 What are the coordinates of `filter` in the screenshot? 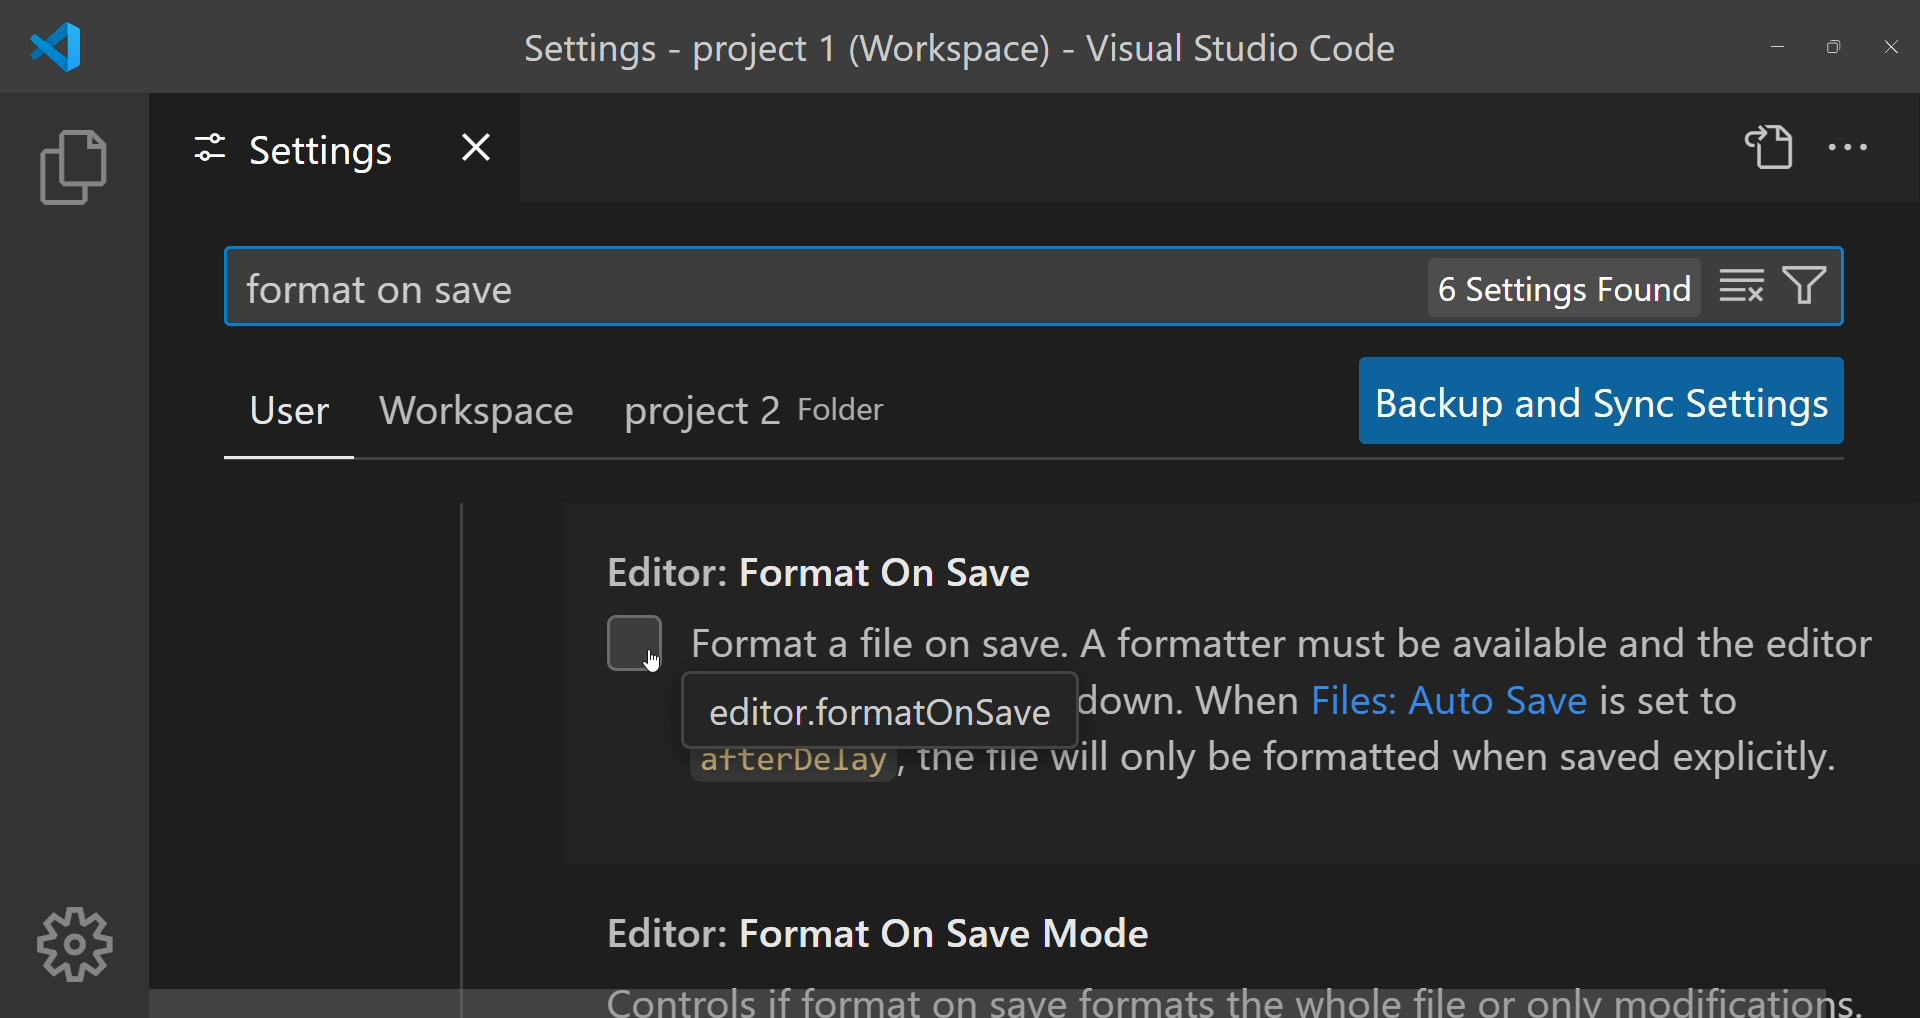 It's located at (1810, 281).